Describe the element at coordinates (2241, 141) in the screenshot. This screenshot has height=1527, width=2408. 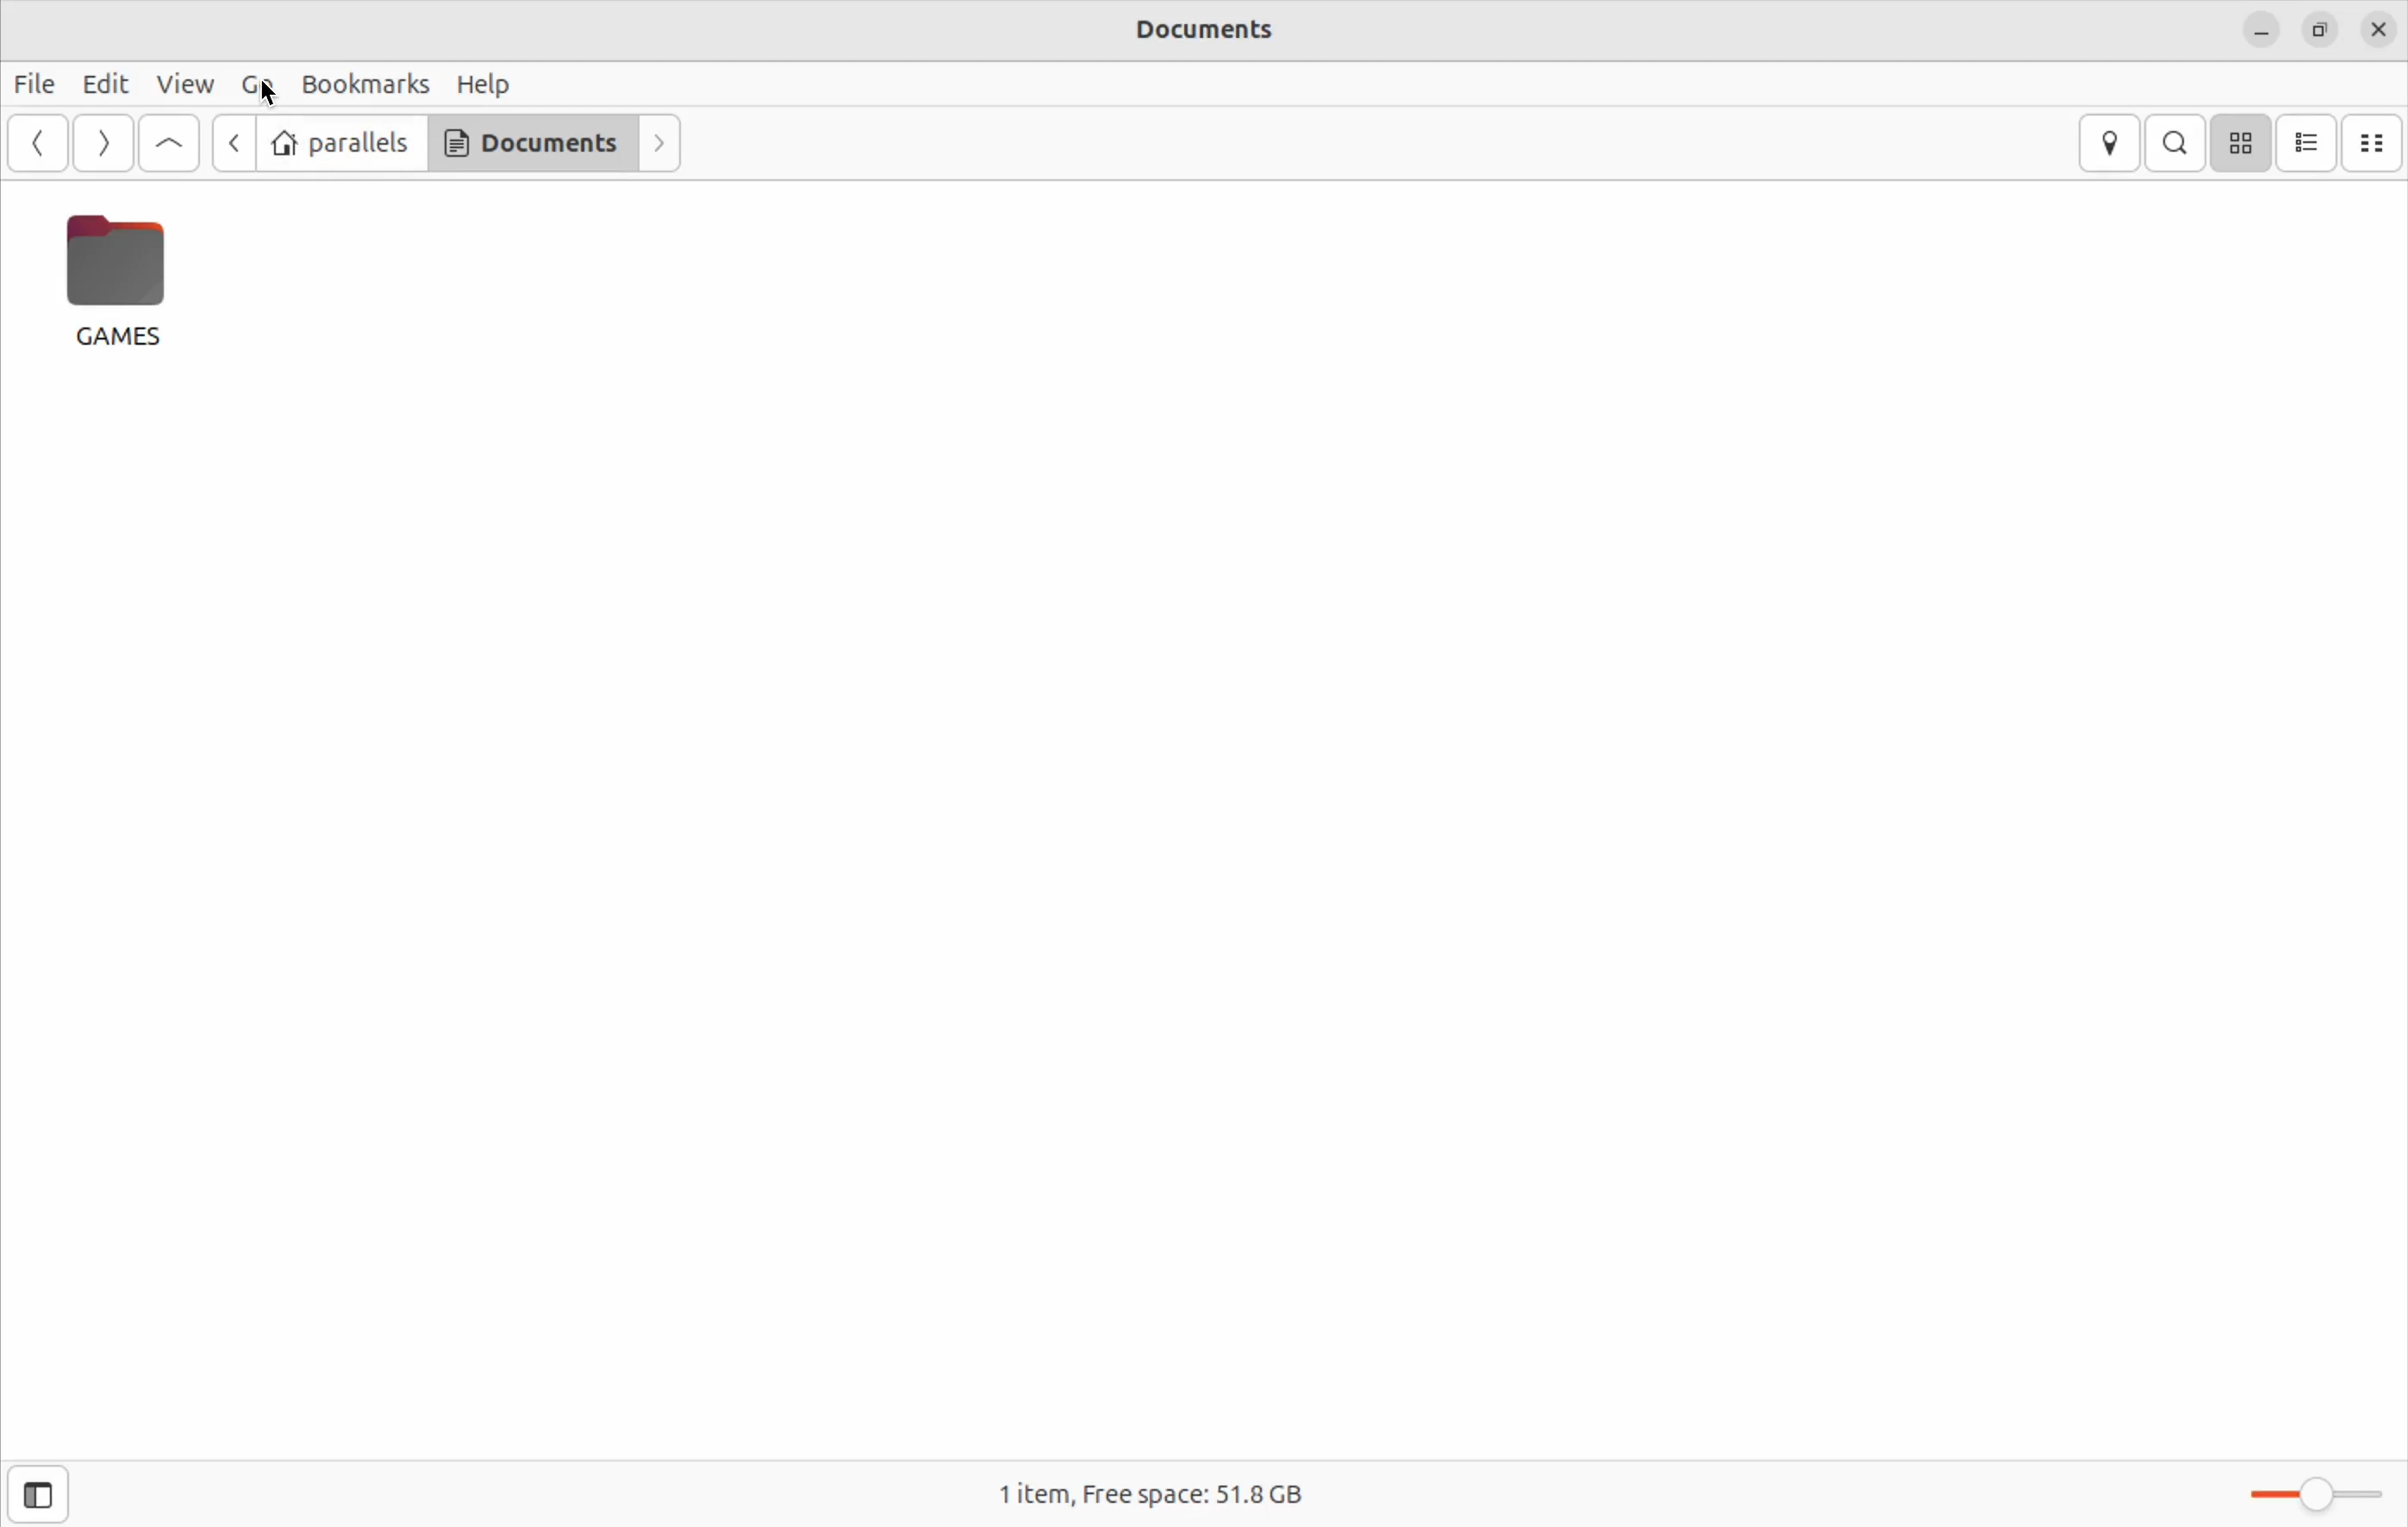
I see `icon view` at that location.